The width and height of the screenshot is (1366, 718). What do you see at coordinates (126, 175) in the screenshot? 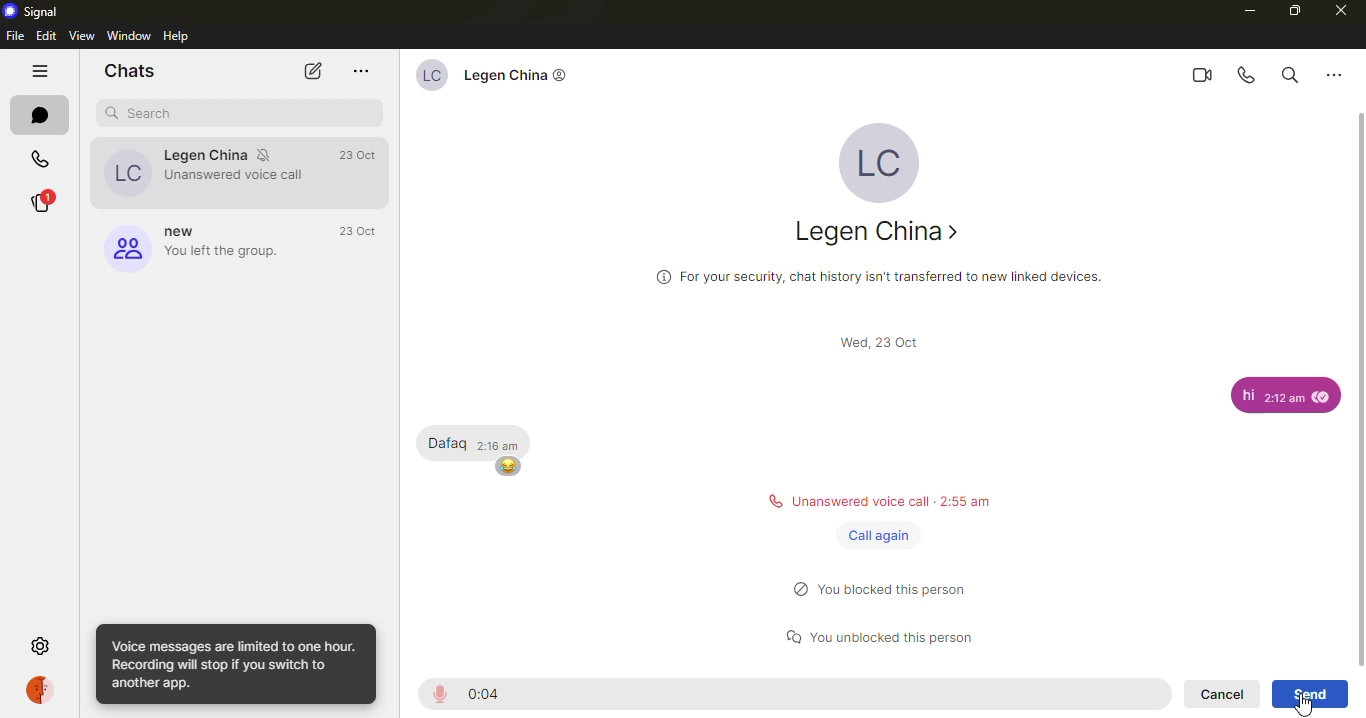
I see `profile picture` at bounding box center [126, 175].